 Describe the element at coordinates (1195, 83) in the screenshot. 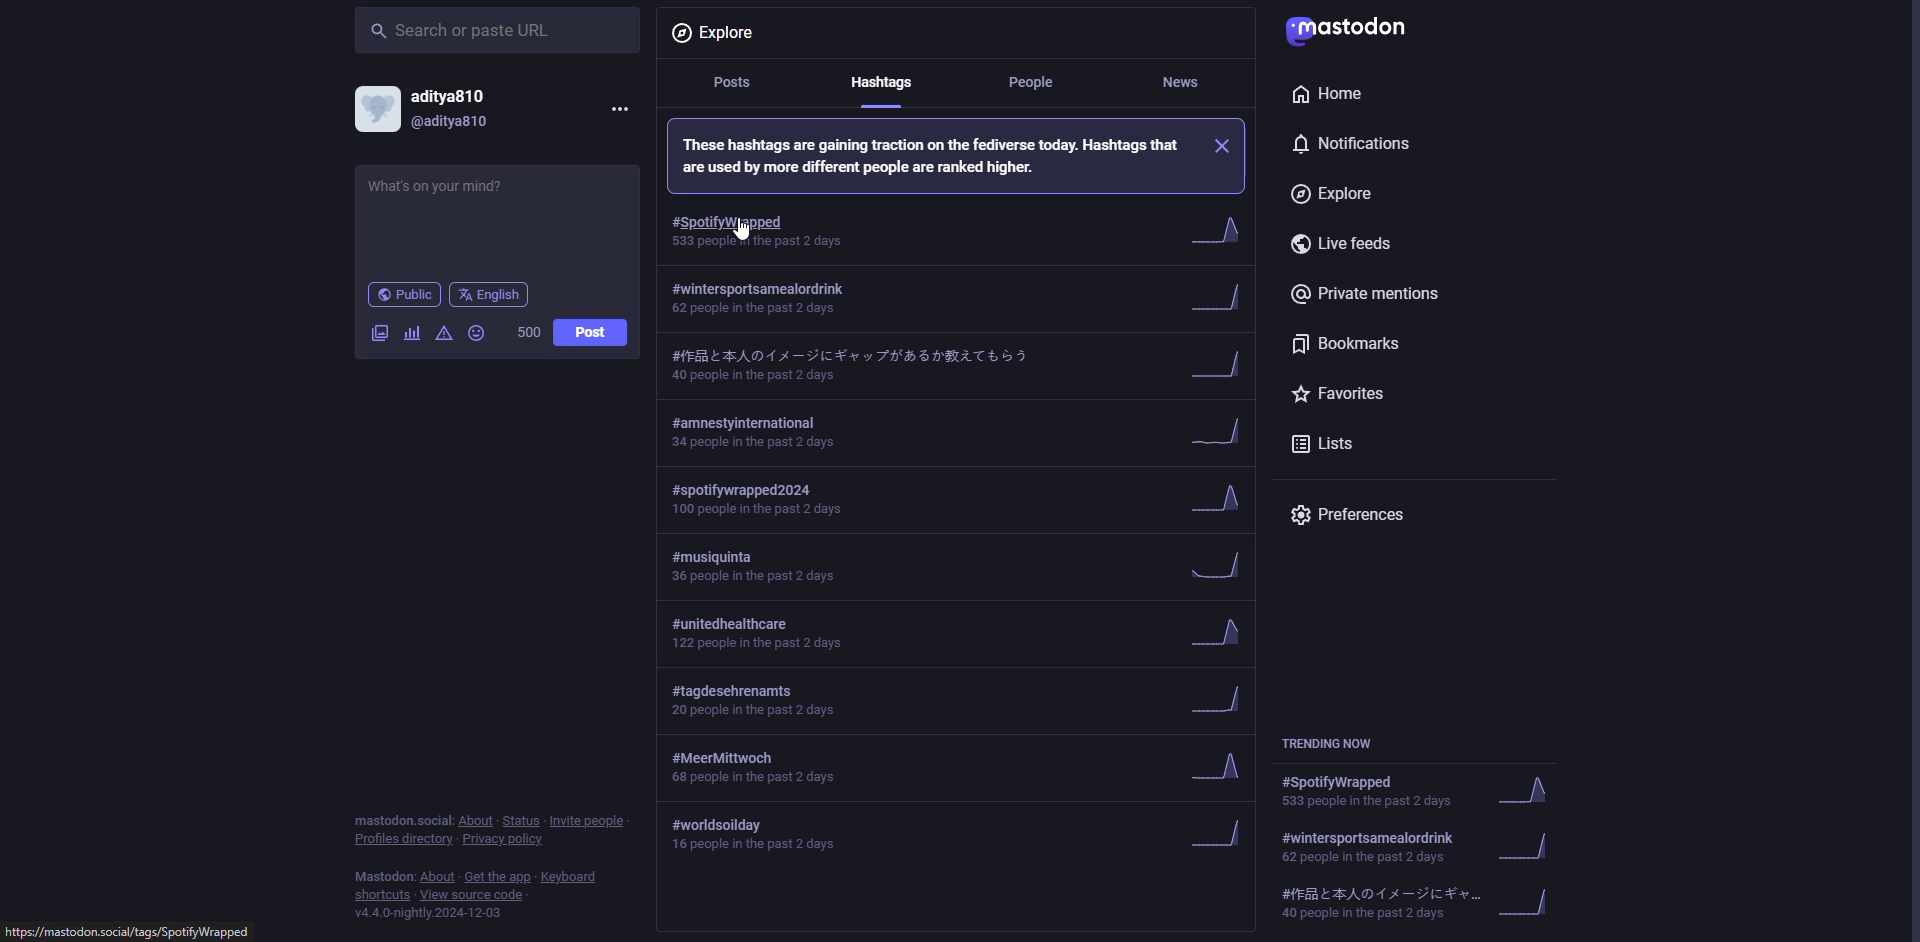

I see `news` at that location.